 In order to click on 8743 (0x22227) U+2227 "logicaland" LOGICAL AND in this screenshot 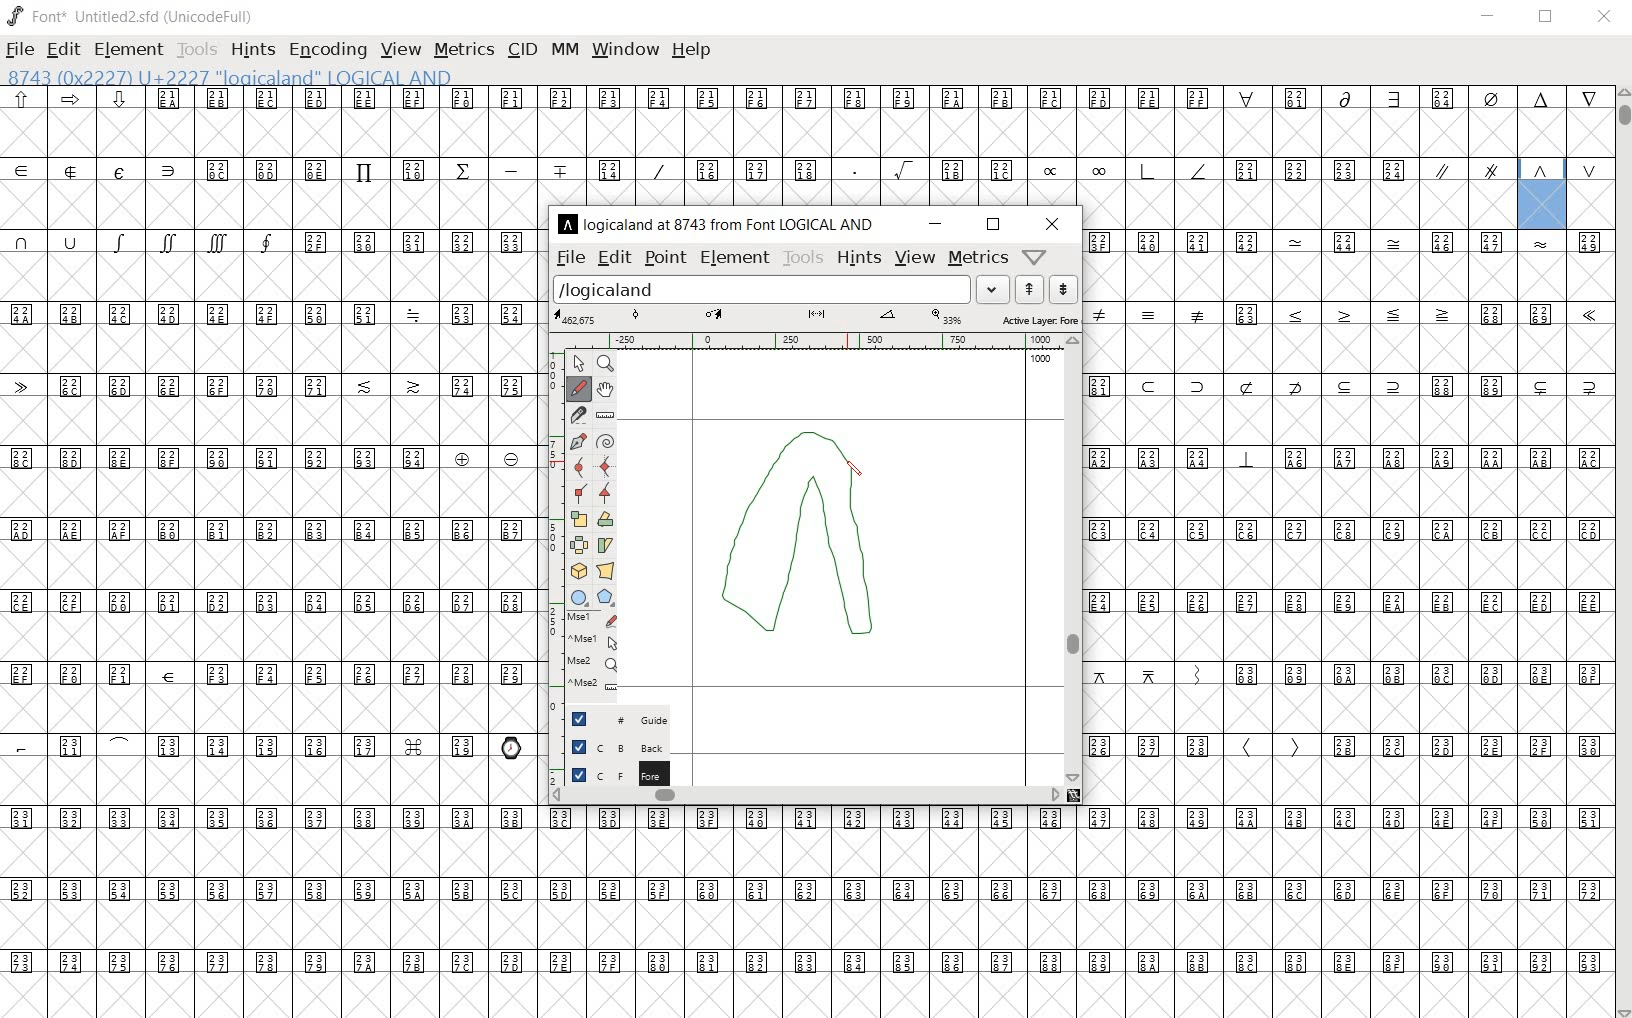, I will do `click(1545, 193)`.